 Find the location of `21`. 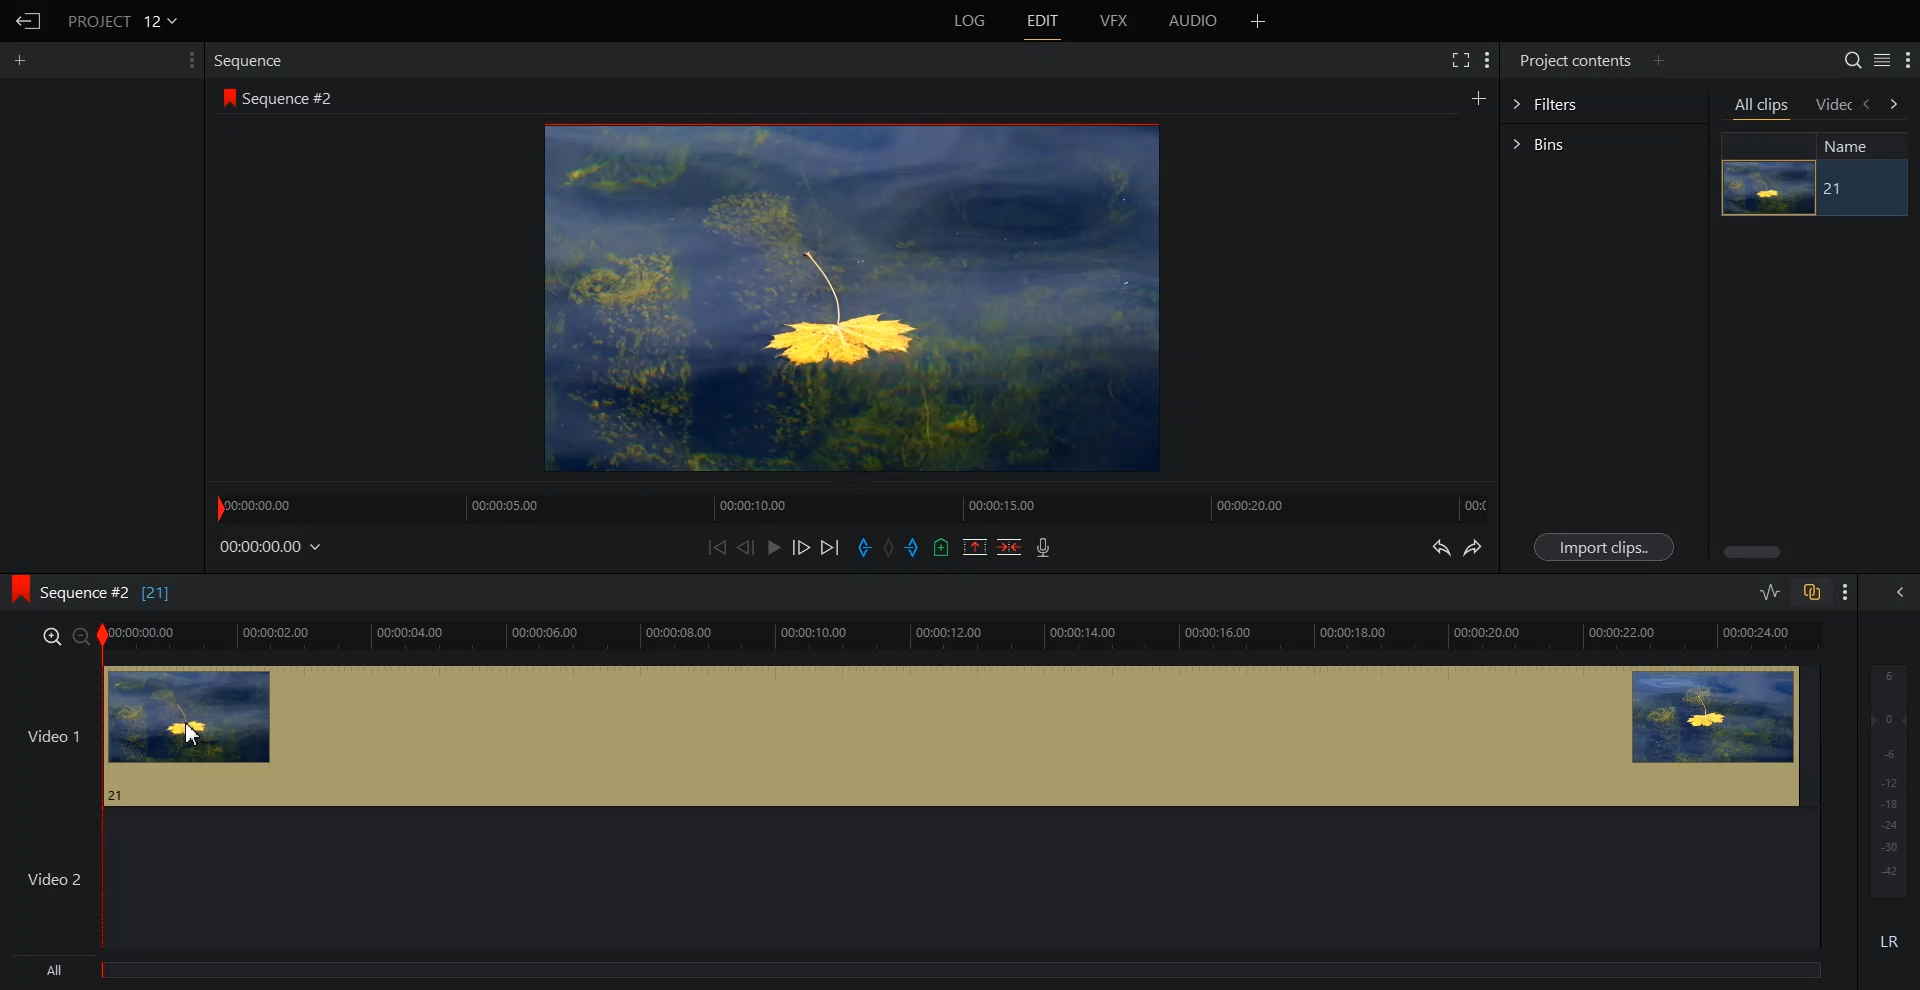

21 is located at coordinates (1836, 189).